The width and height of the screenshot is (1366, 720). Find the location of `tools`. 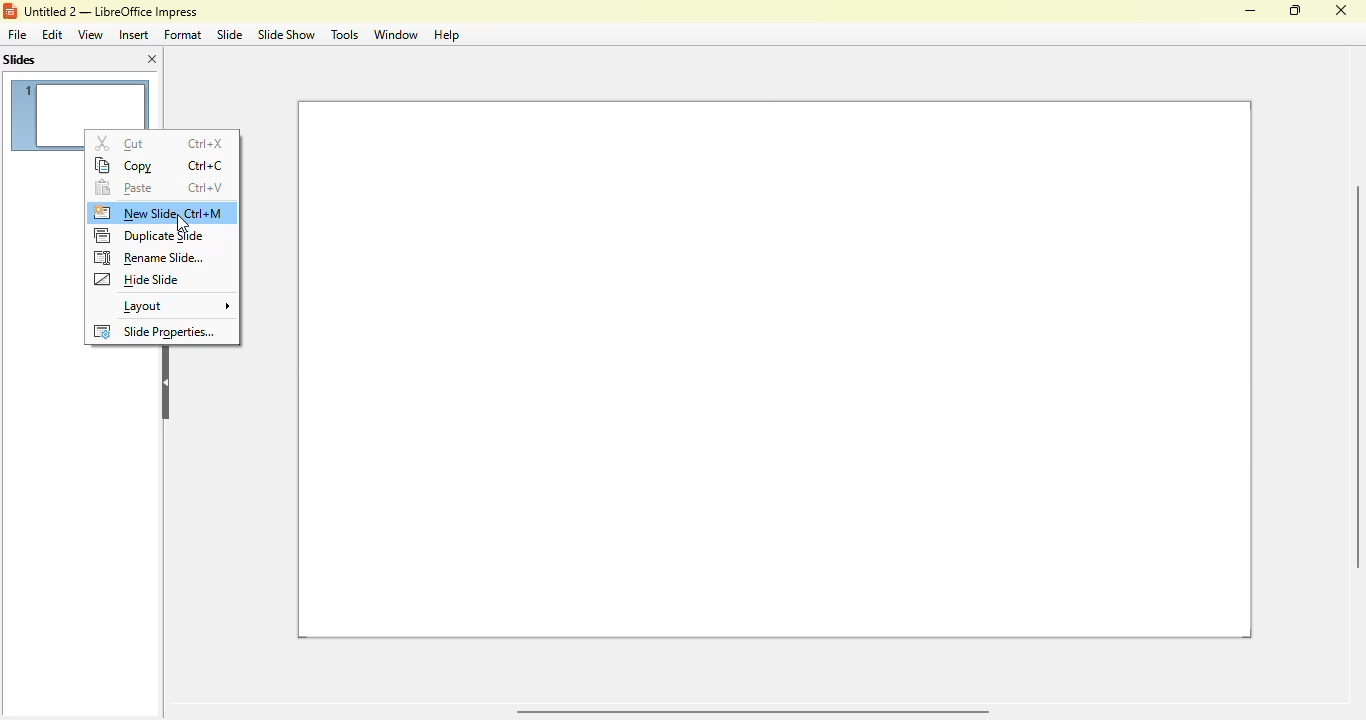

tools is located at coordinates (343, 34).